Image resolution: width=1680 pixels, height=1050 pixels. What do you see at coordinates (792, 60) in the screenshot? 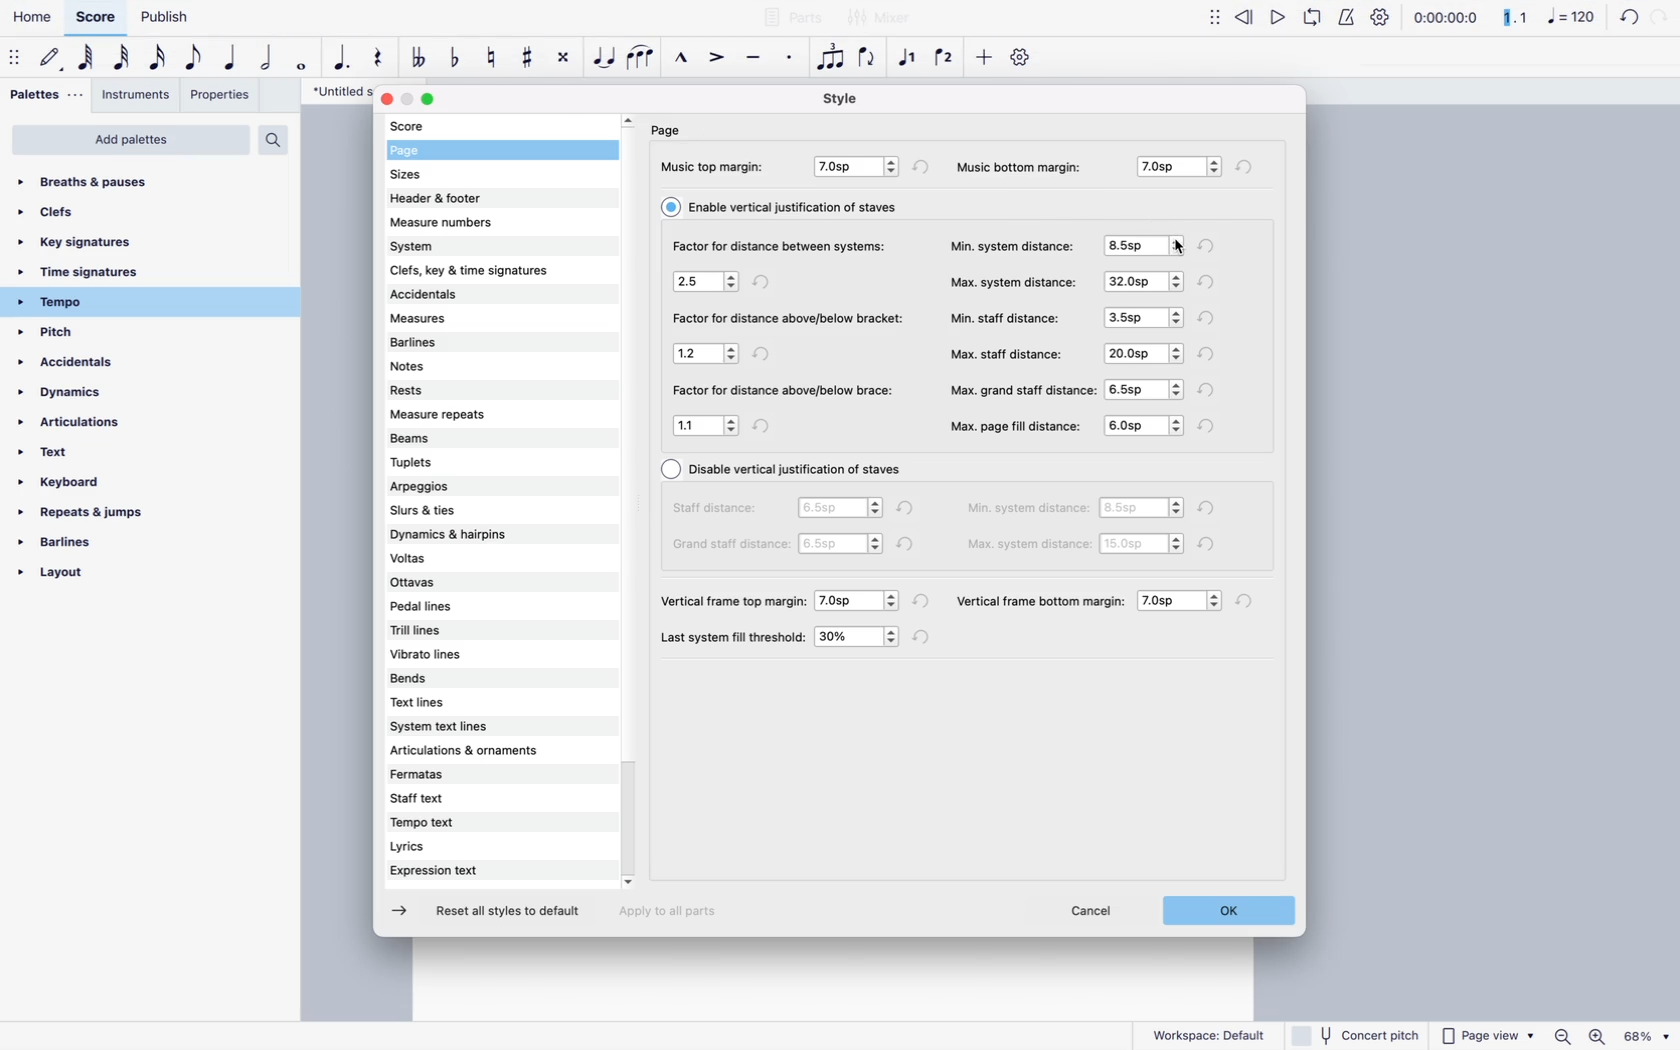
I see `staccato` at bounding box center [792, 60].